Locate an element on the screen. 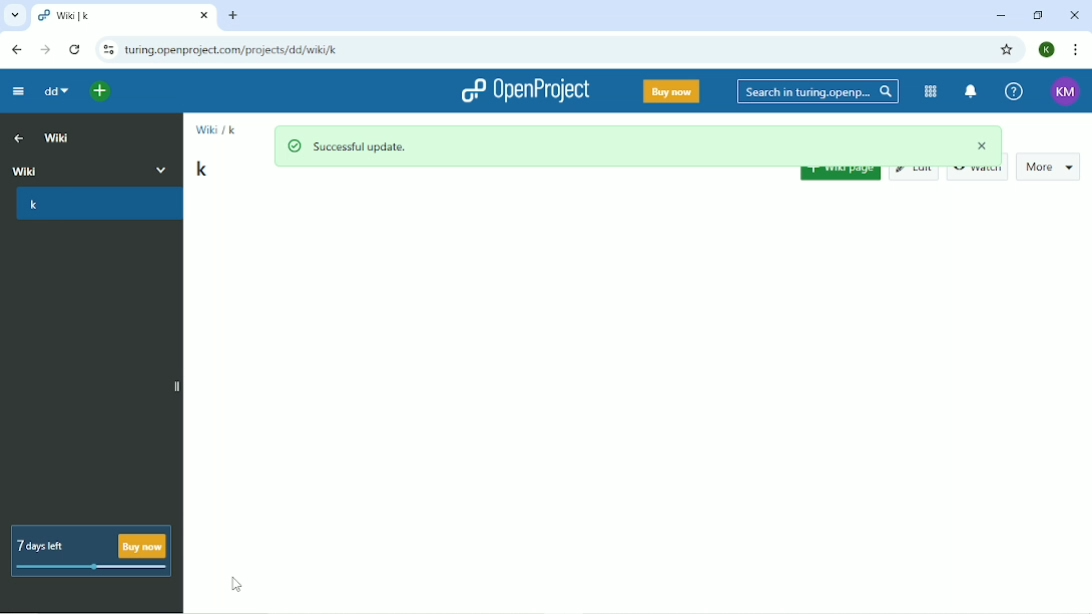 This screenshot has height=614, width=1092. k is located at coordinates (200, 169).